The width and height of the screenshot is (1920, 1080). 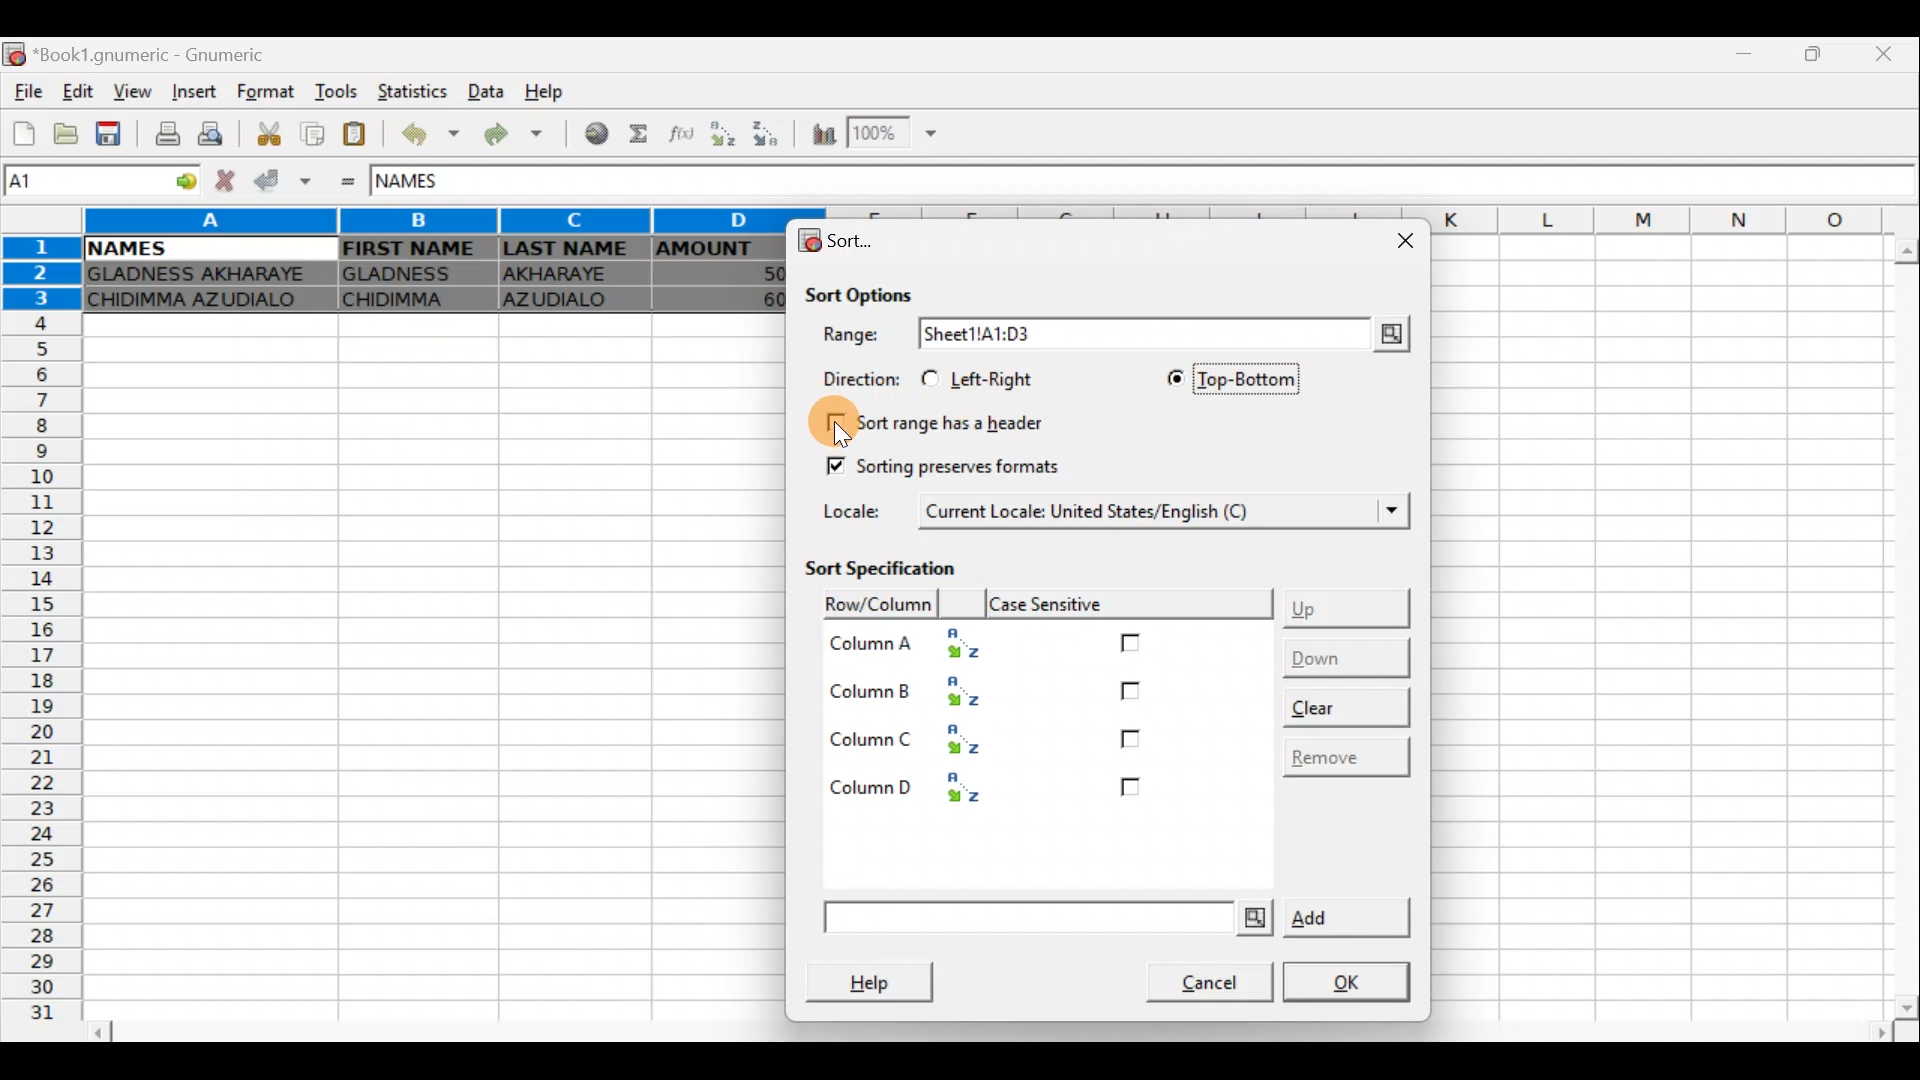 What do you see at coordinates (822, 422) in the screenshot?
I see `Cursor on sort range has a header` at bounding box center [822, 422].